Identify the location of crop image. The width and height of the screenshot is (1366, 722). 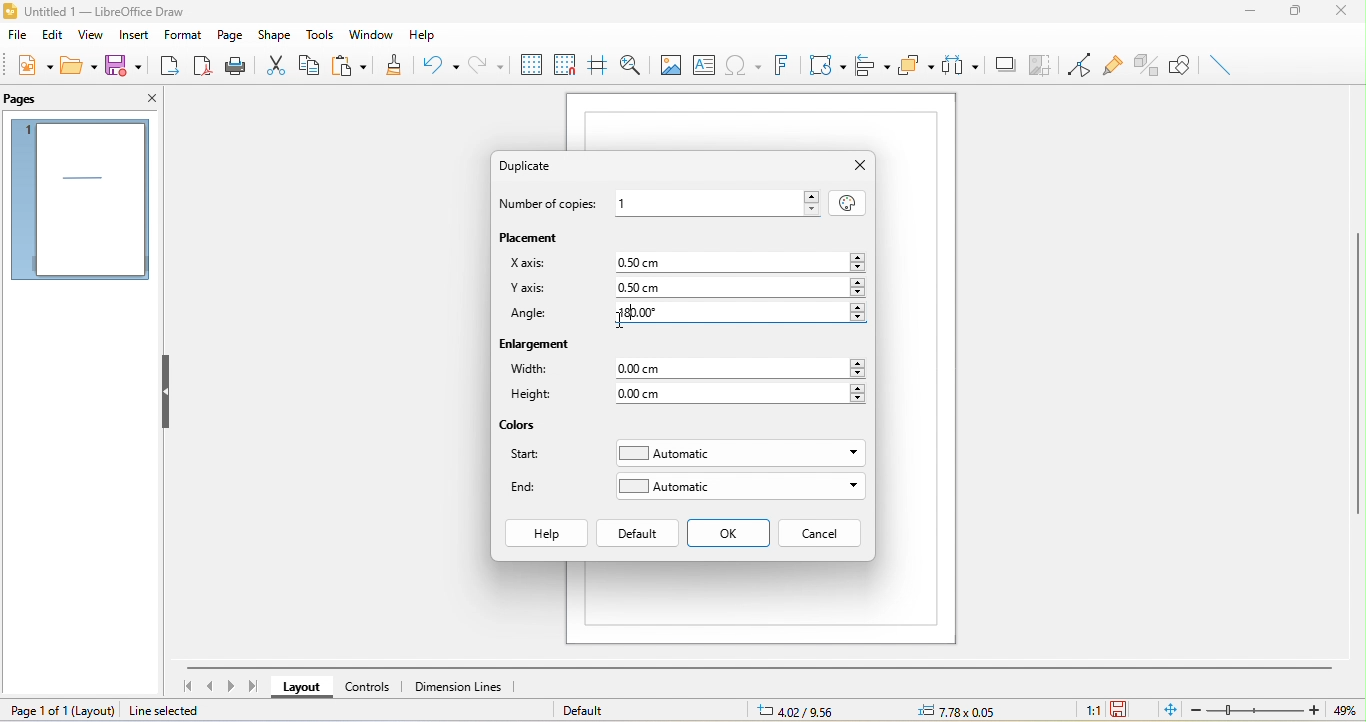
(1042, 64).